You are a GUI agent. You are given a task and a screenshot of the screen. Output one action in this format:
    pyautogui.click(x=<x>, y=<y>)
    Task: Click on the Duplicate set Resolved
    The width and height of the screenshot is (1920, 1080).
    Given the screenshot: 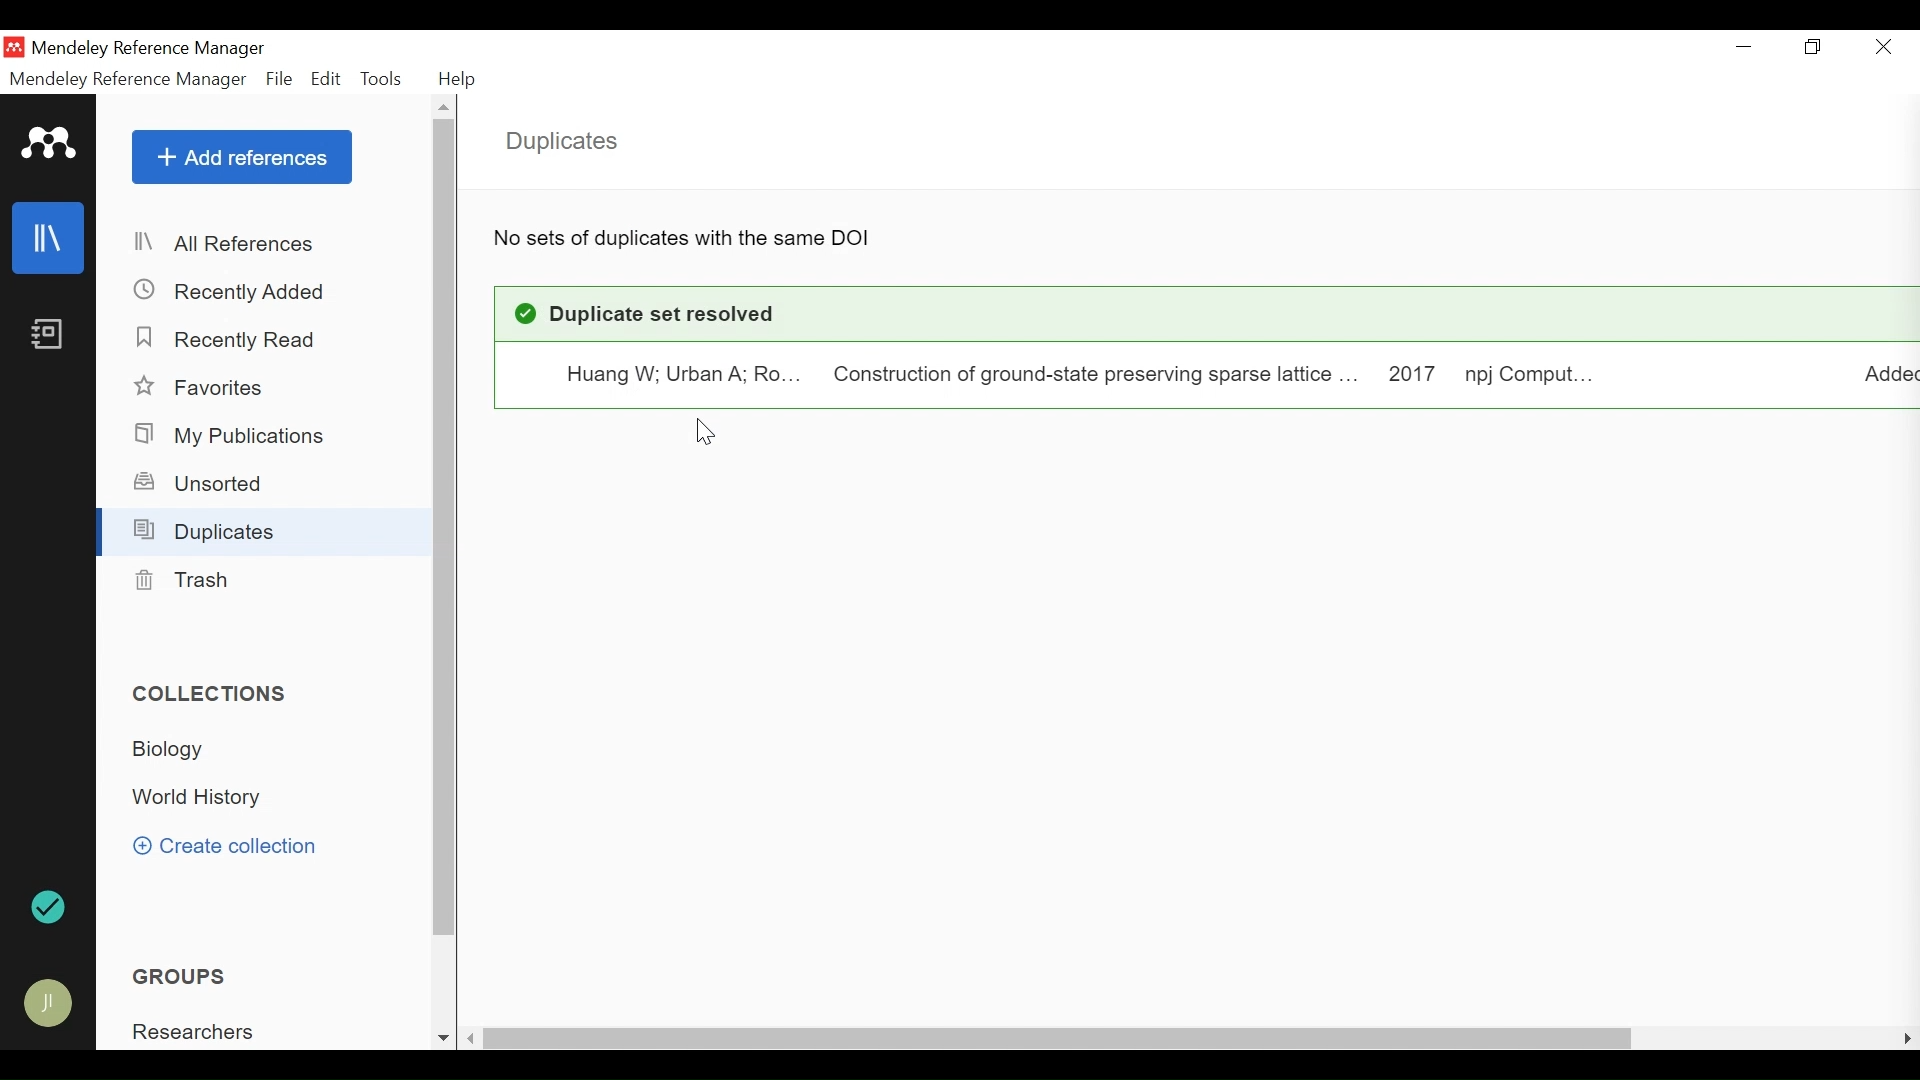 What is the action you would take?
    pyautogui.click(x=1207, y=314)
    